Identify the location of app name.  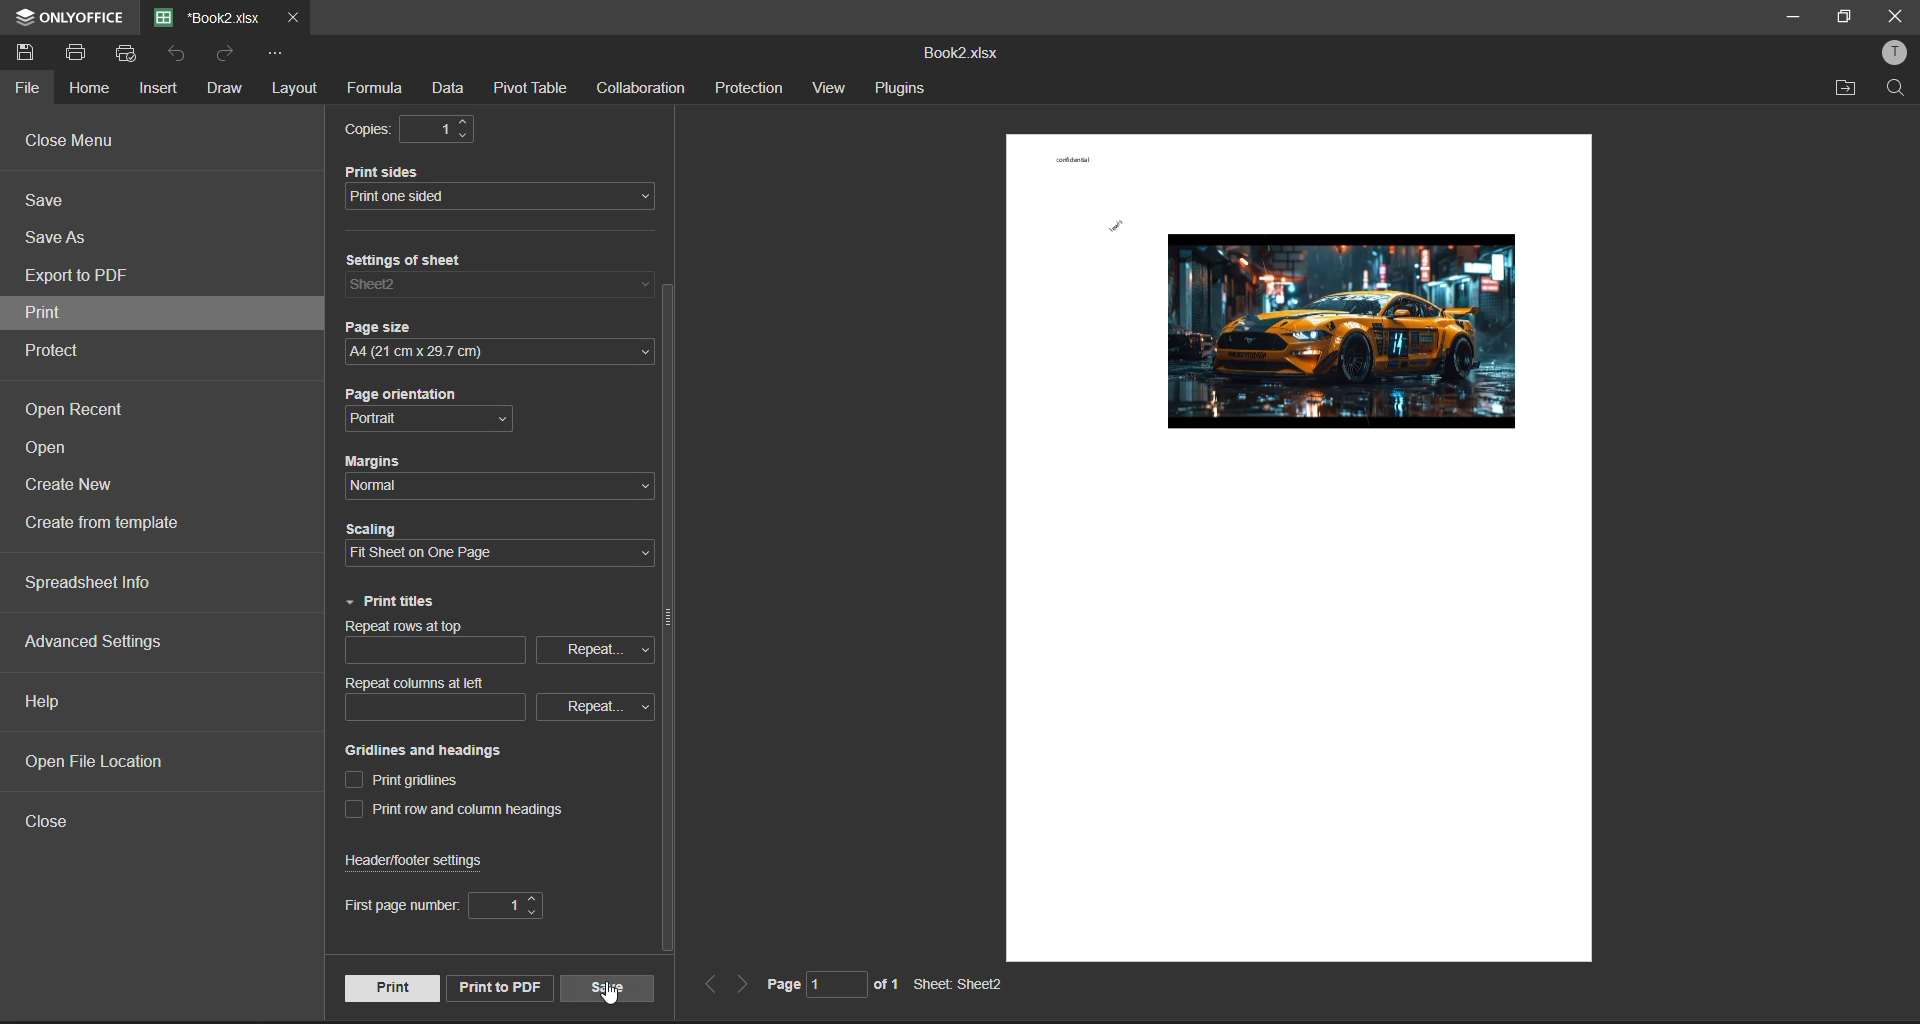
(66, 14).